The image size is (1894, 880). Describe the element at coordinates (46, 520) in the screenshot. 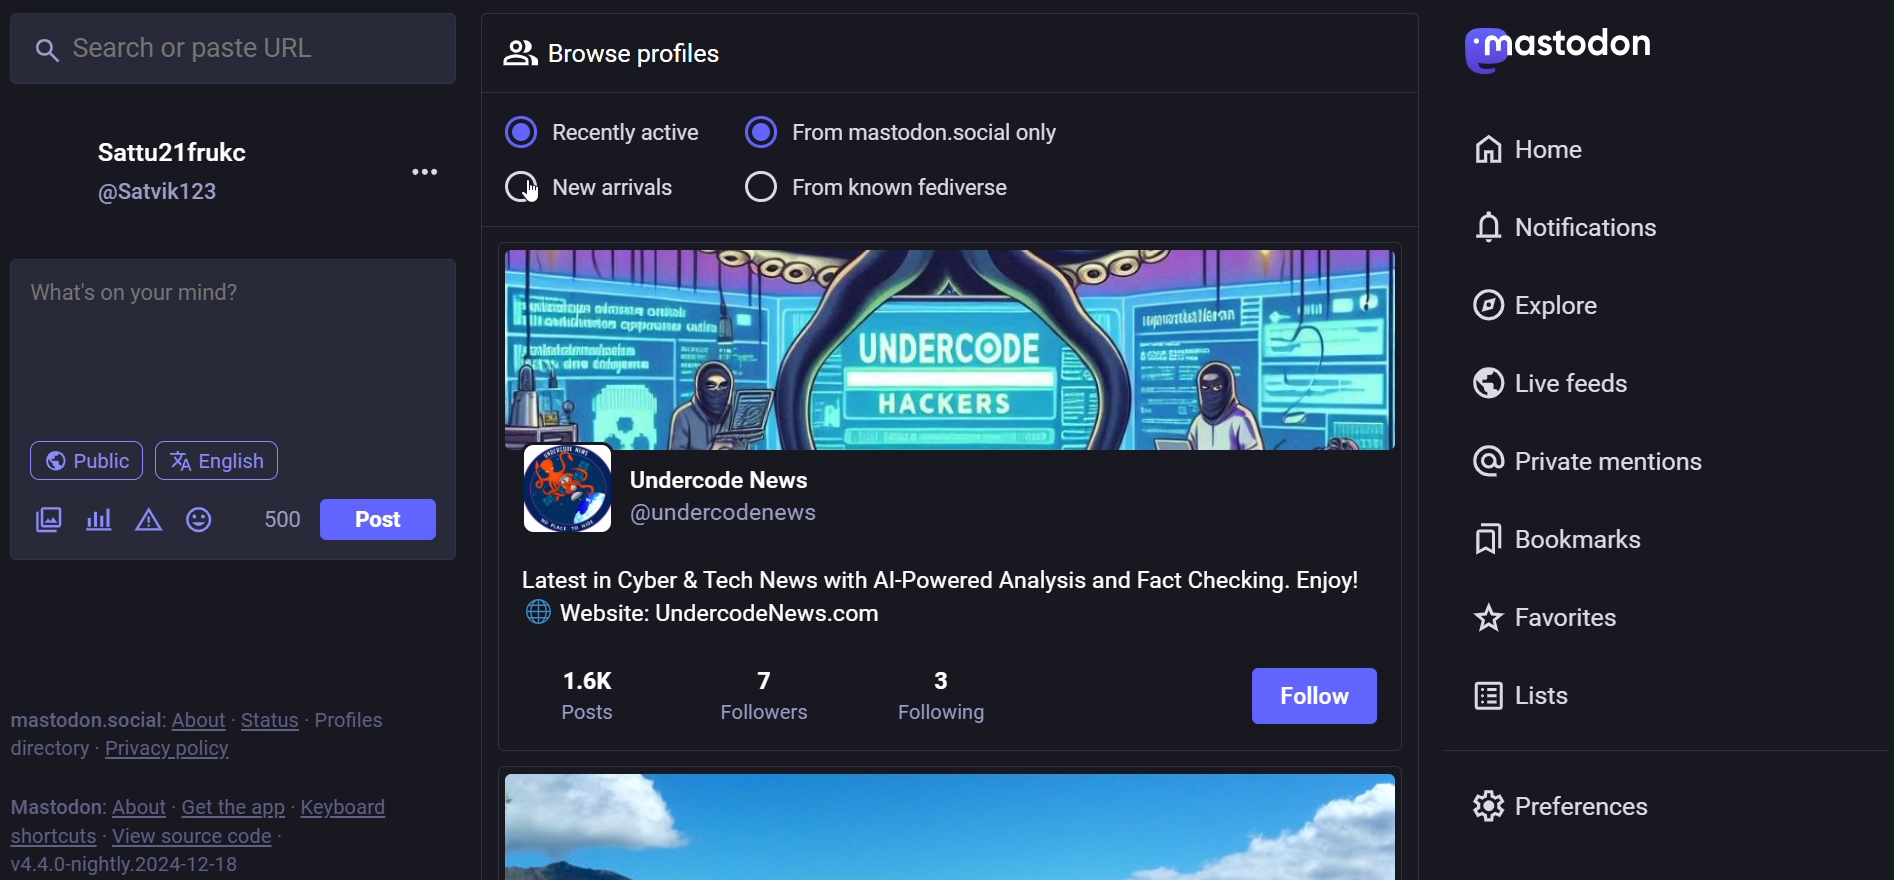

I see `image/video` at that location.